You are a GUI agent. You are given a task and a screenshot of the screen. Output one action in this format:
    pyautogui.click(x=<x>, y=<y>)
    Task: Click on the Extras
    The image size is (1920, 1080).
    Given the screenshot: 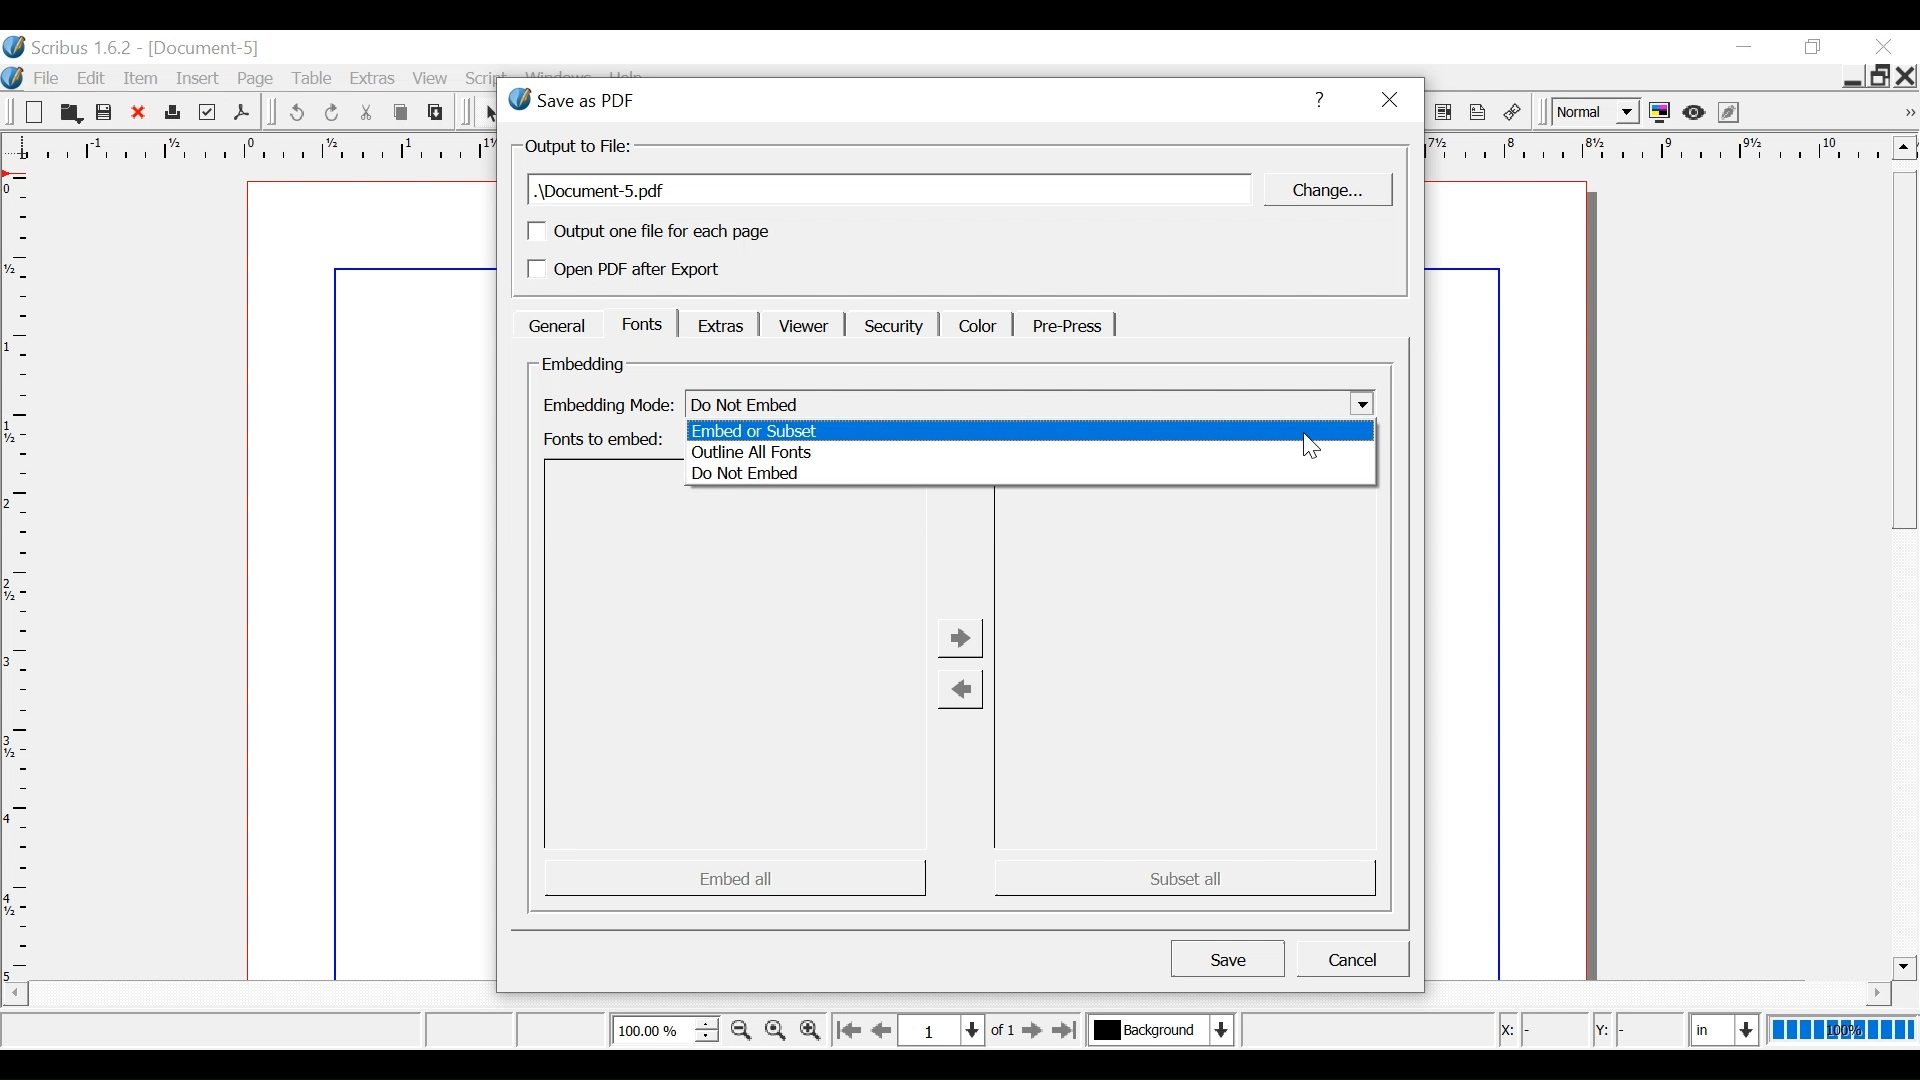 What is the action you would take?
    pyautogui.click(x=717, y=324)
    